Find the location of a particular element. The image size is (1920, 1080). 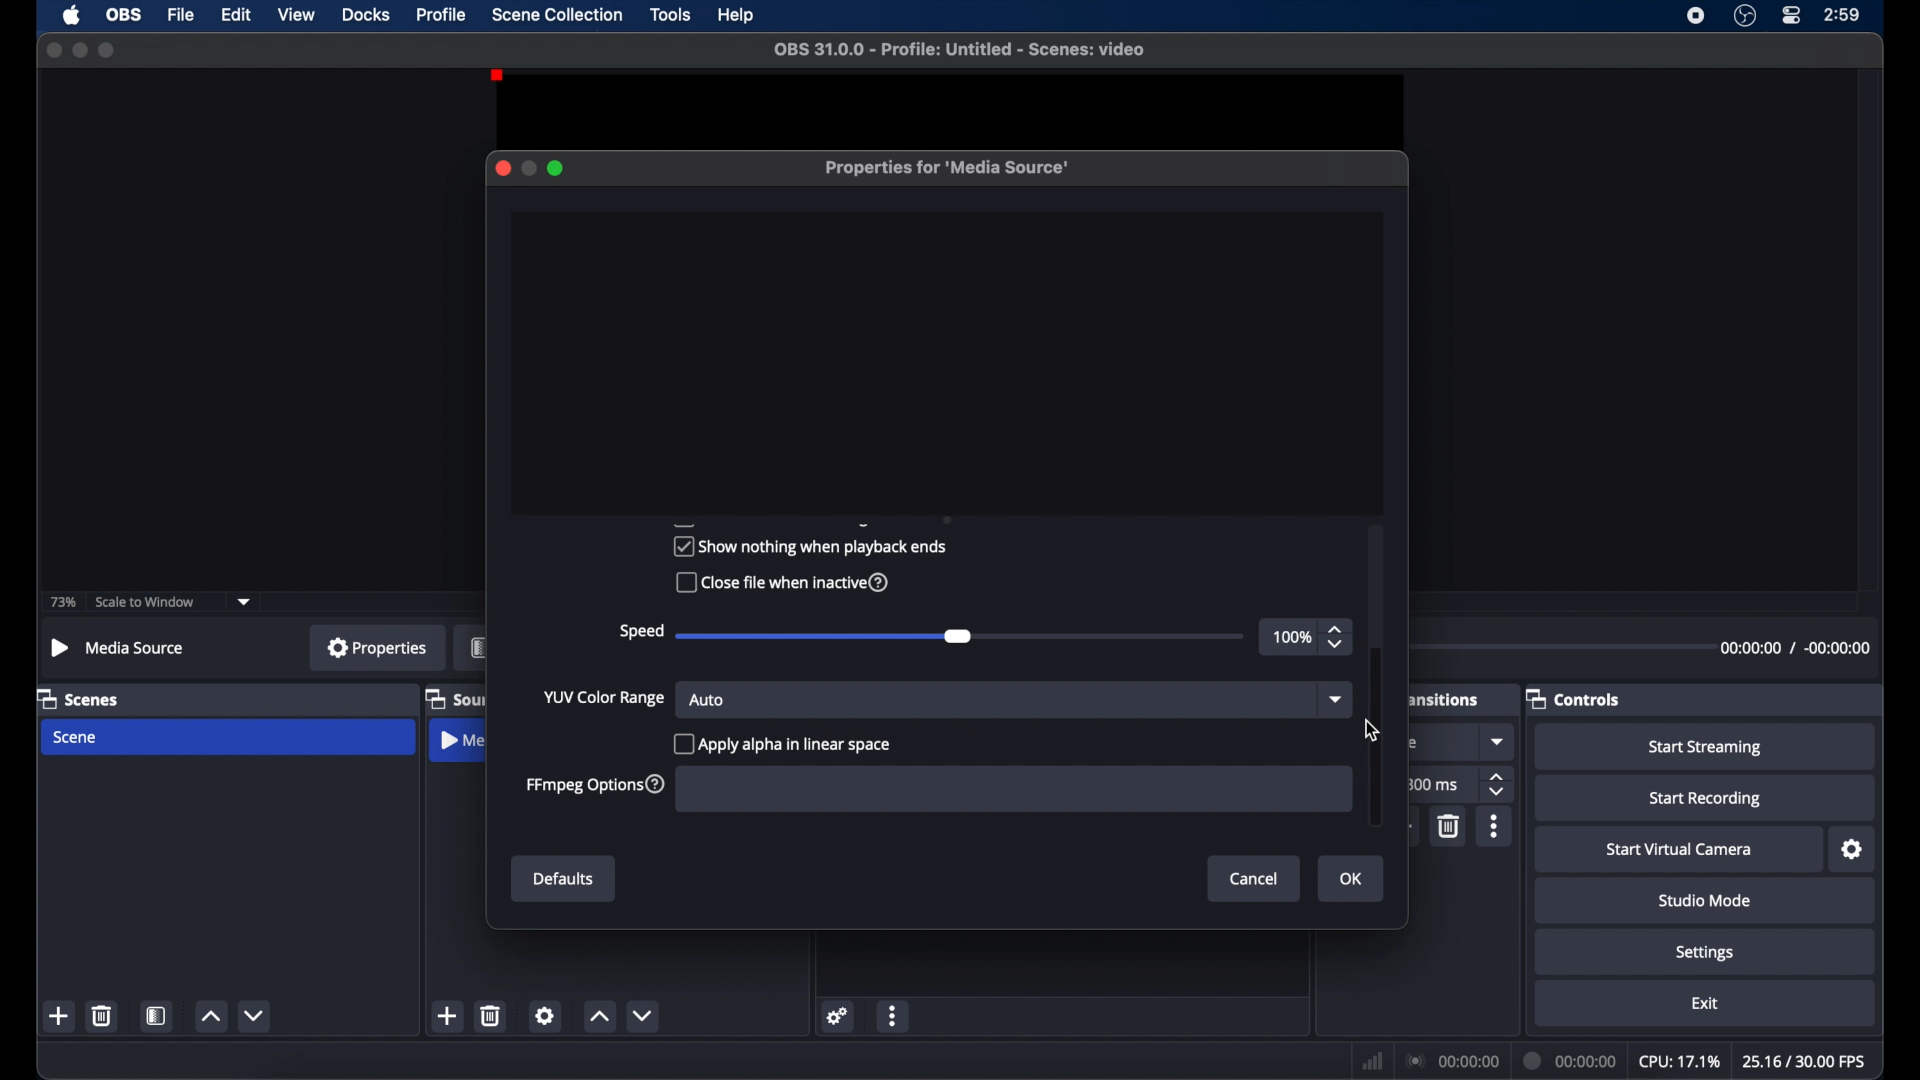

no source selected is located at coordinates (122, 648).